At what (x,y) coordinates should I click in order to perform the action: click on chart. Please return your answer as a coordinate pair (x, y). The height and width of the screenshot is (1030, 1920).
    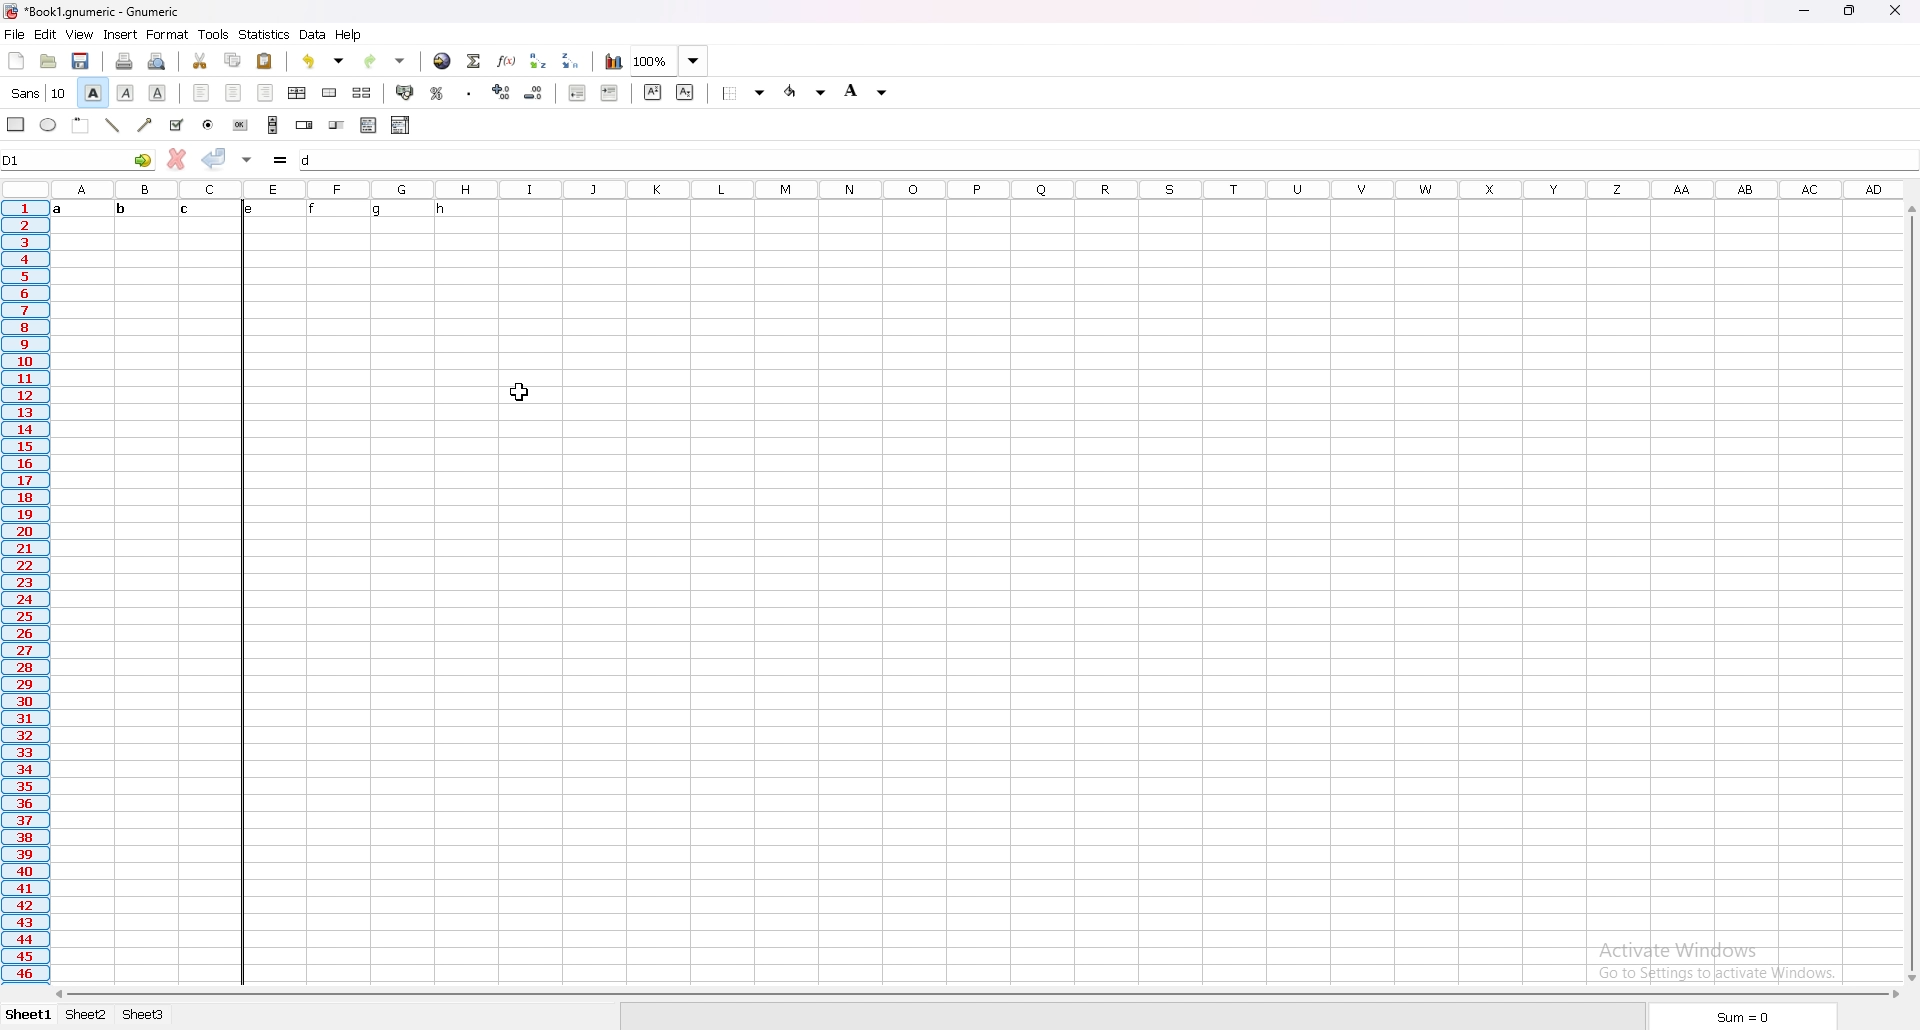
    Looking at the image, I should click on (613, 61).